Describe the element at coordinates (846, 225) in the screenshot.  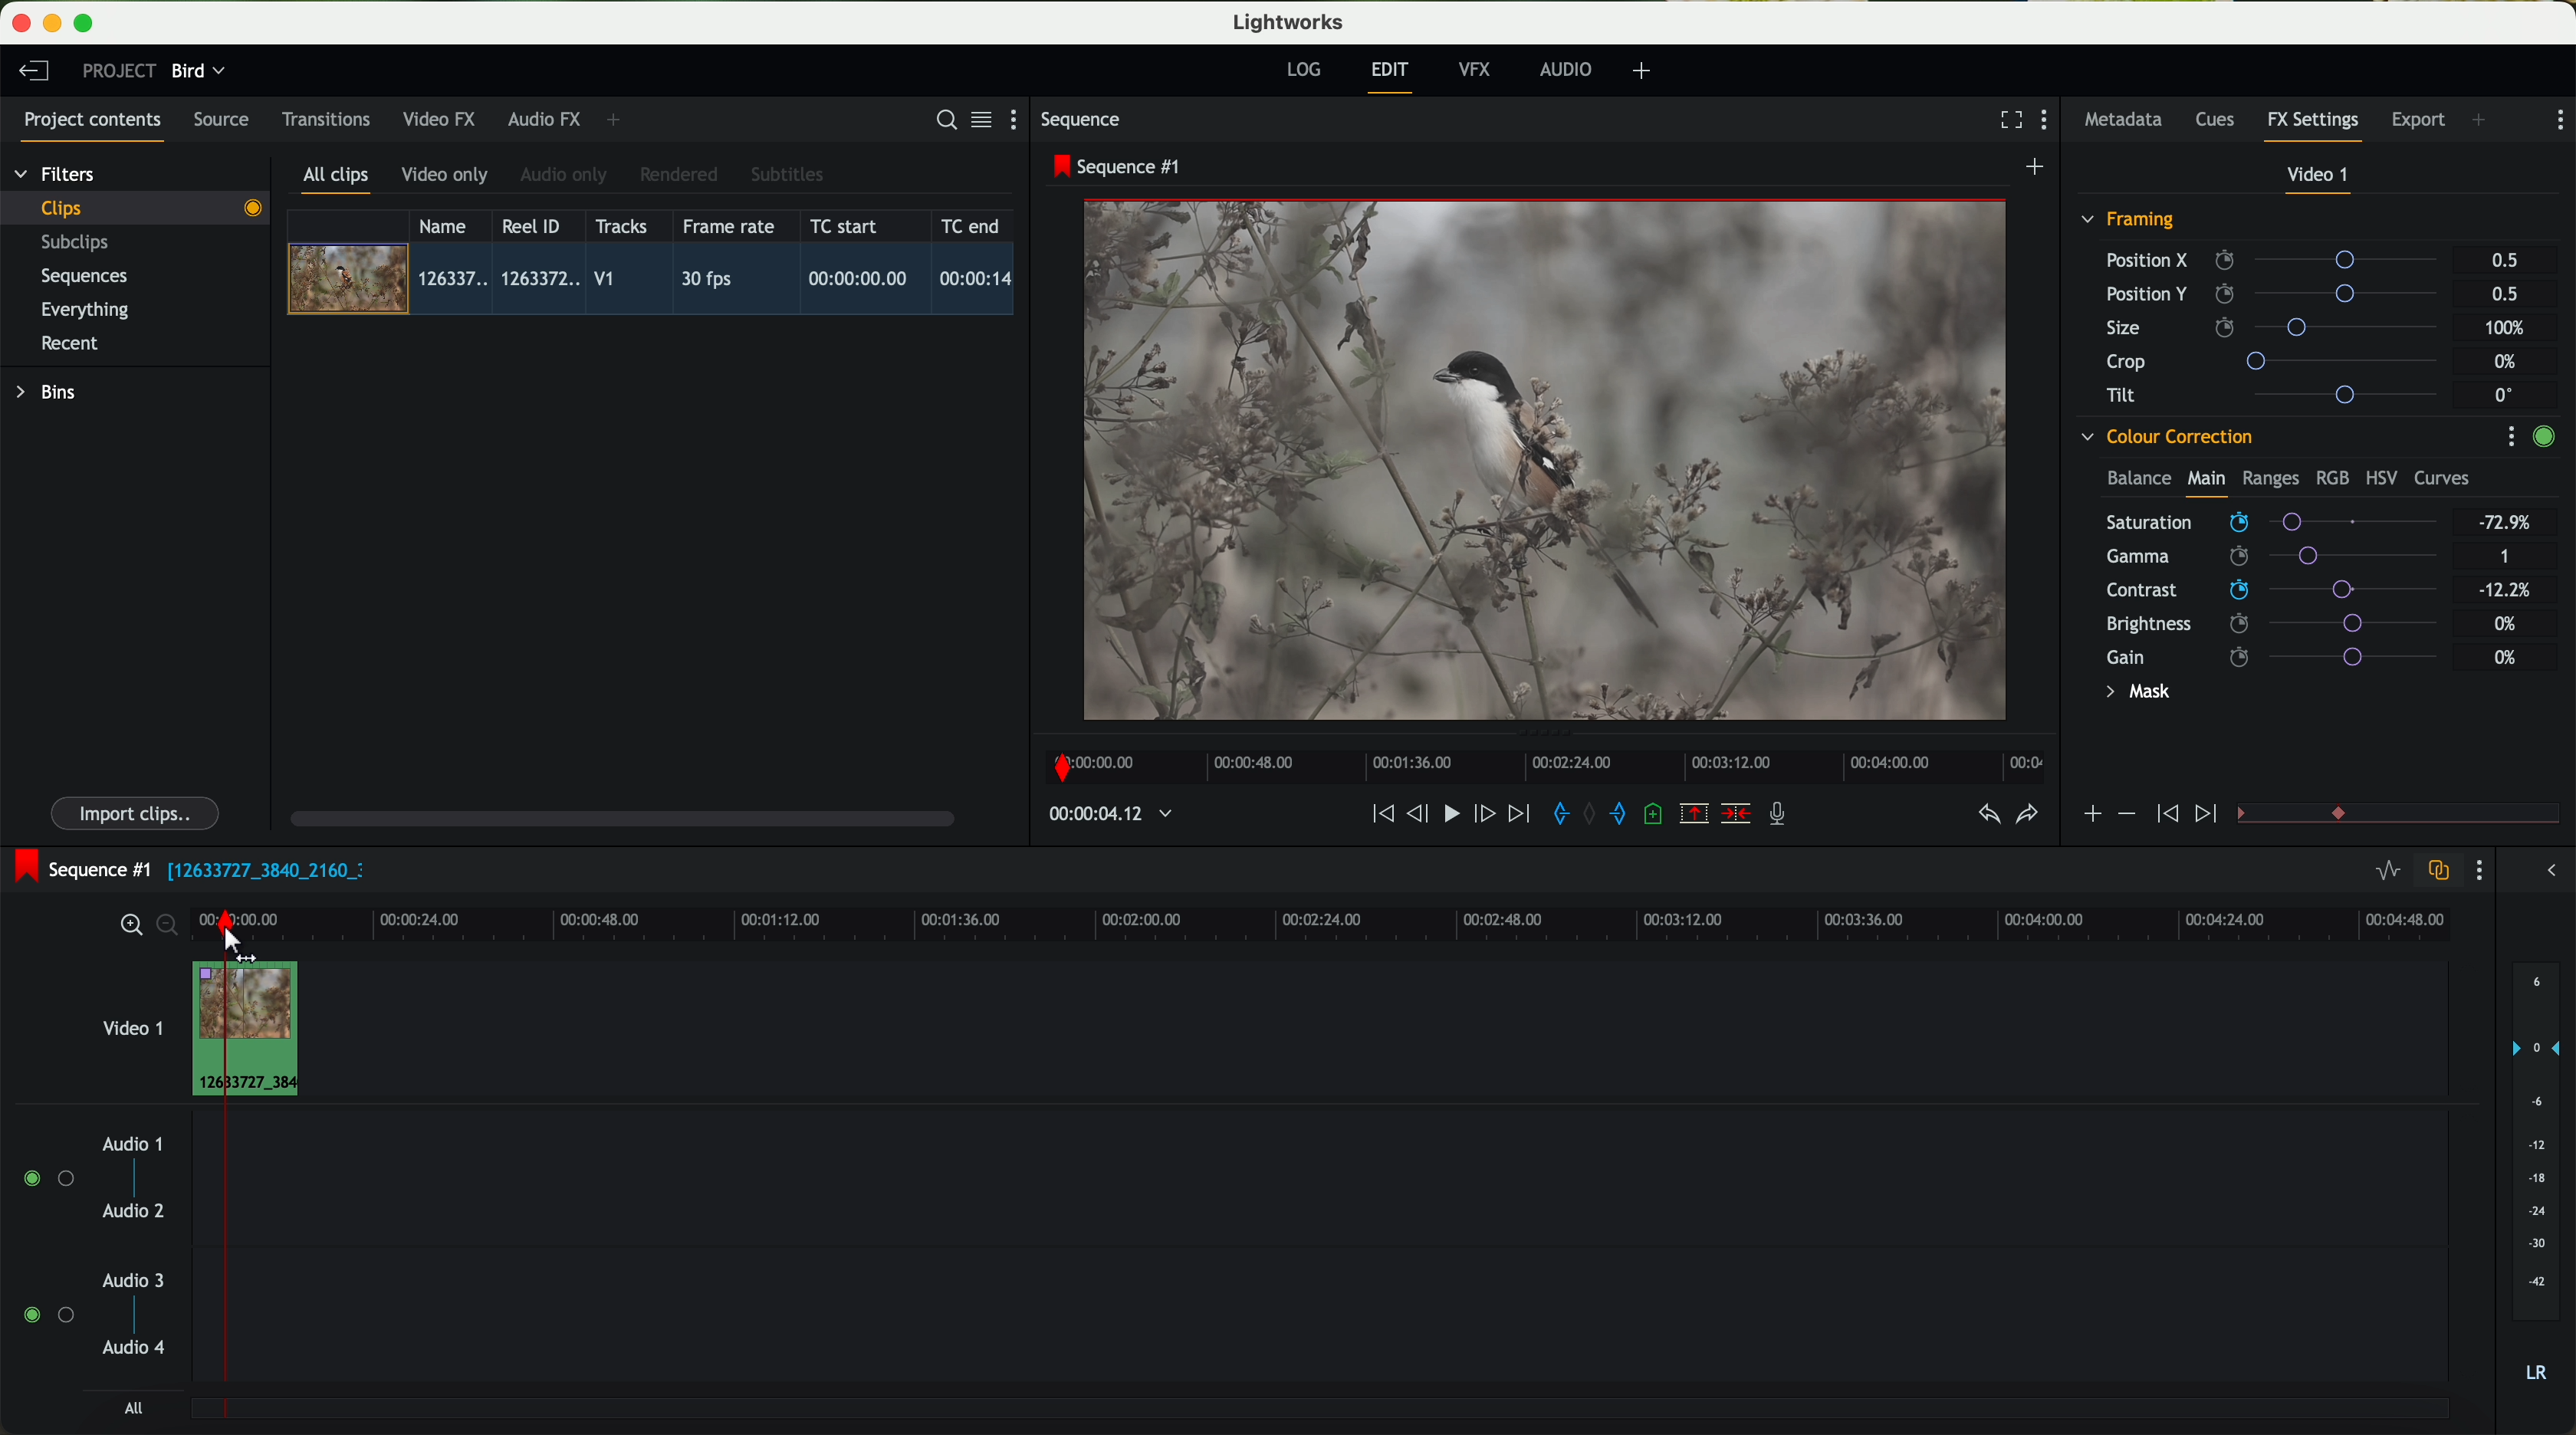
I see `TC start` at that location.